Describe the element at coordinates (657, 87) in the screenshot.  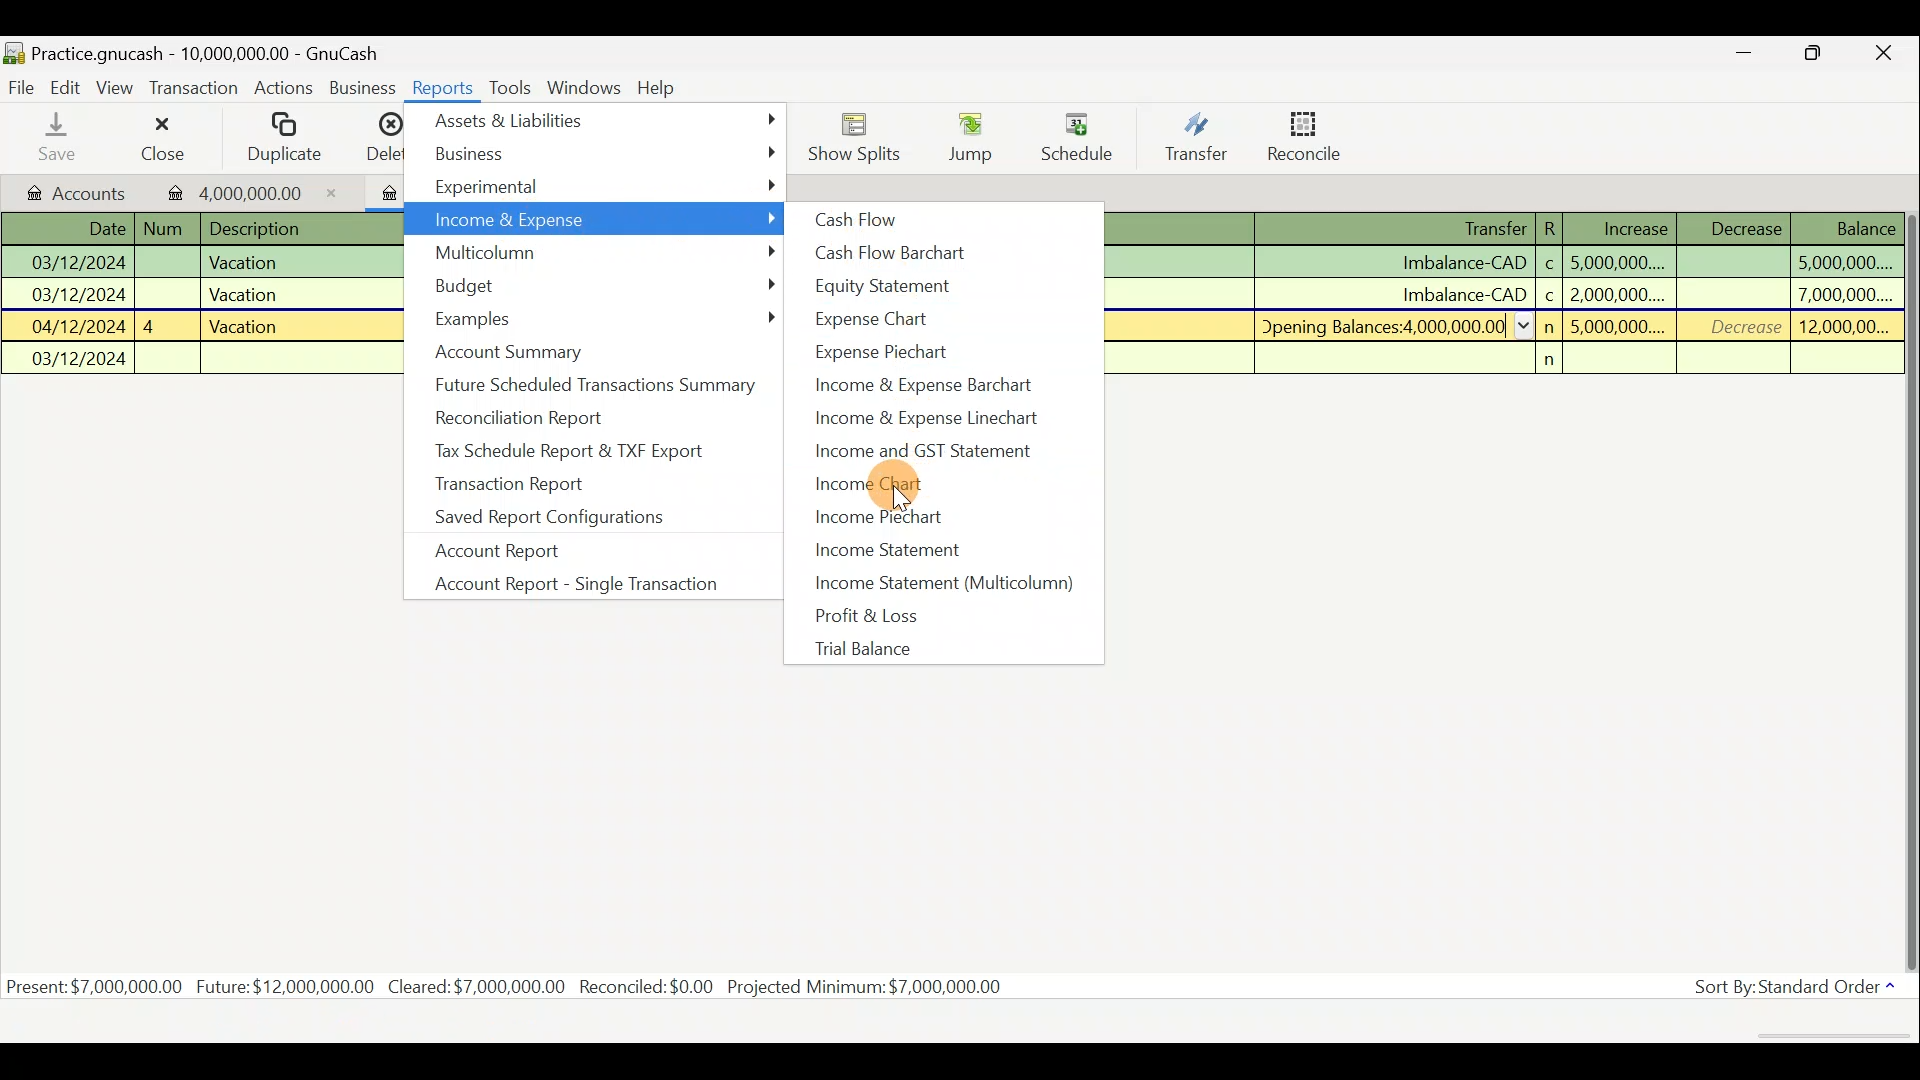
I see `Help` at that location.